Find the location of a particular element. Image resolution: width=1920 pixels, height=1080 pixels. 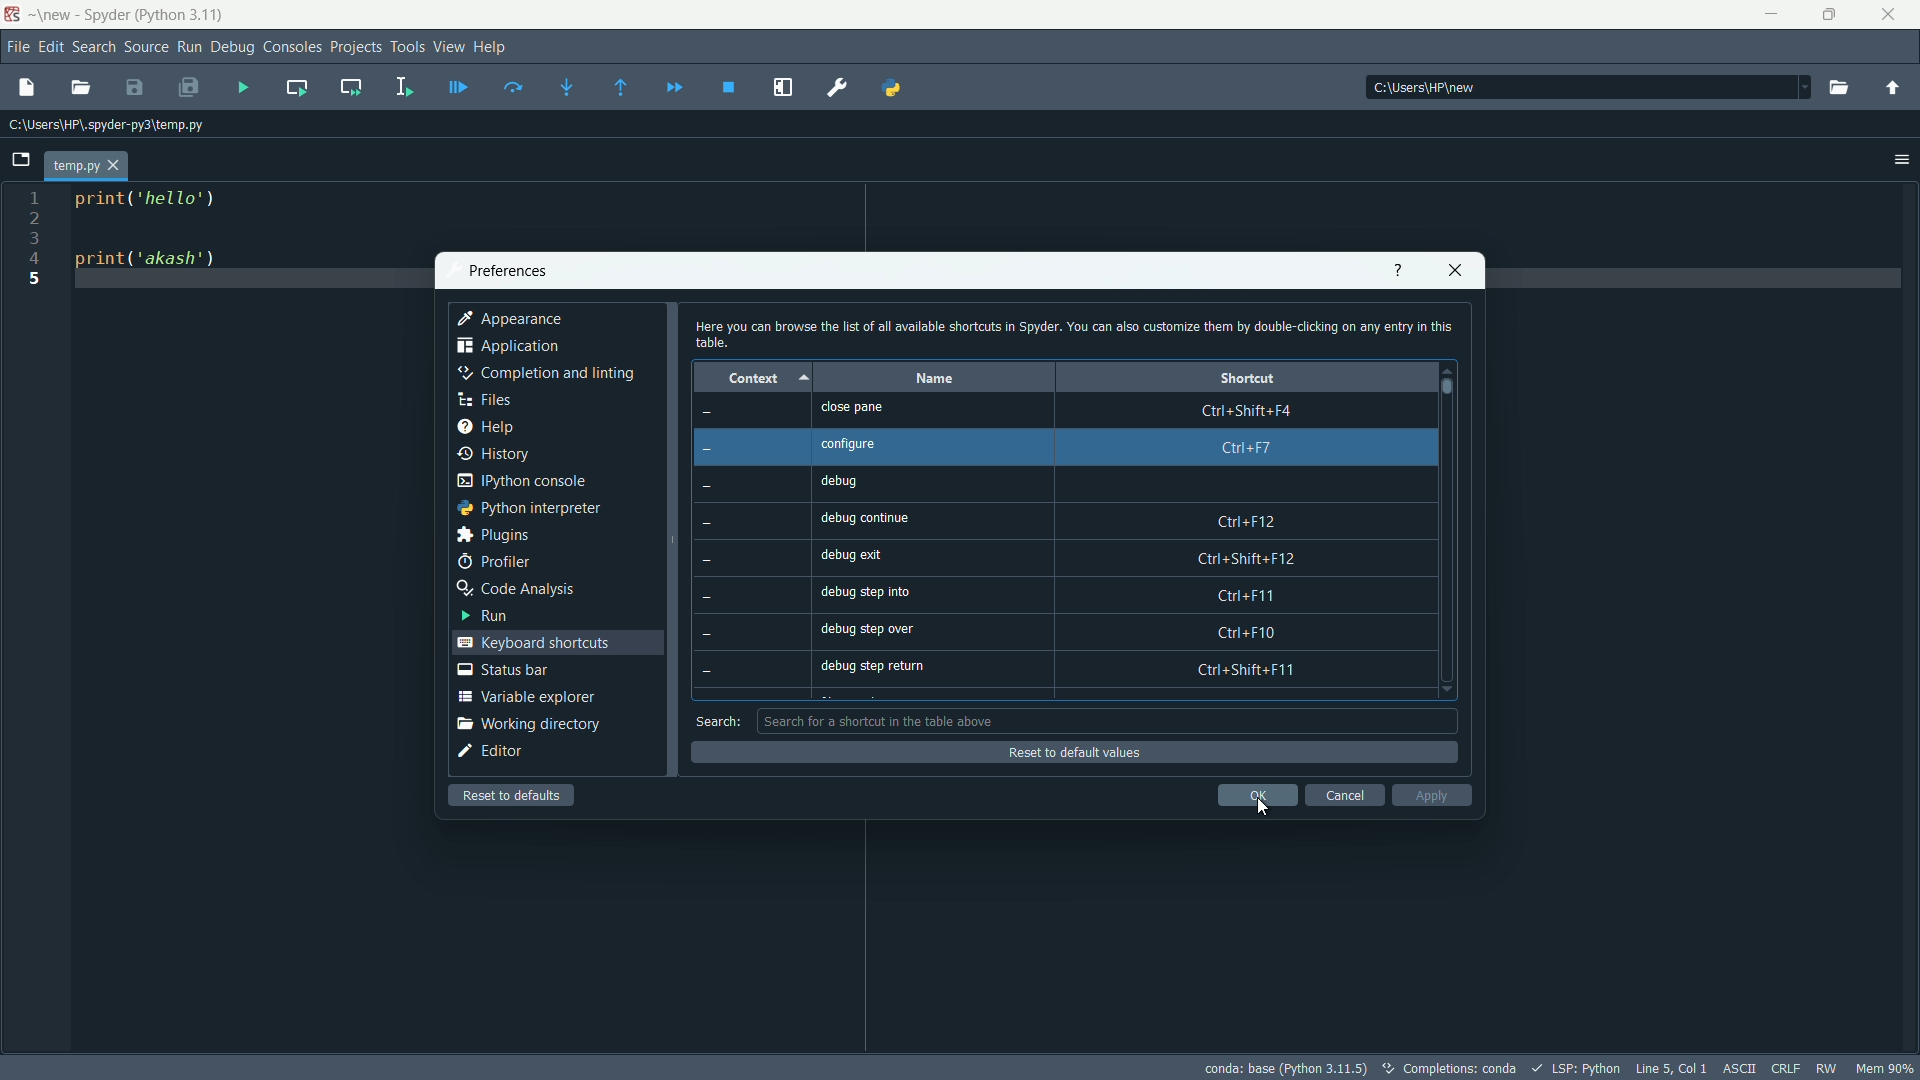

interpreter is located at coordinates (1292, 1072).